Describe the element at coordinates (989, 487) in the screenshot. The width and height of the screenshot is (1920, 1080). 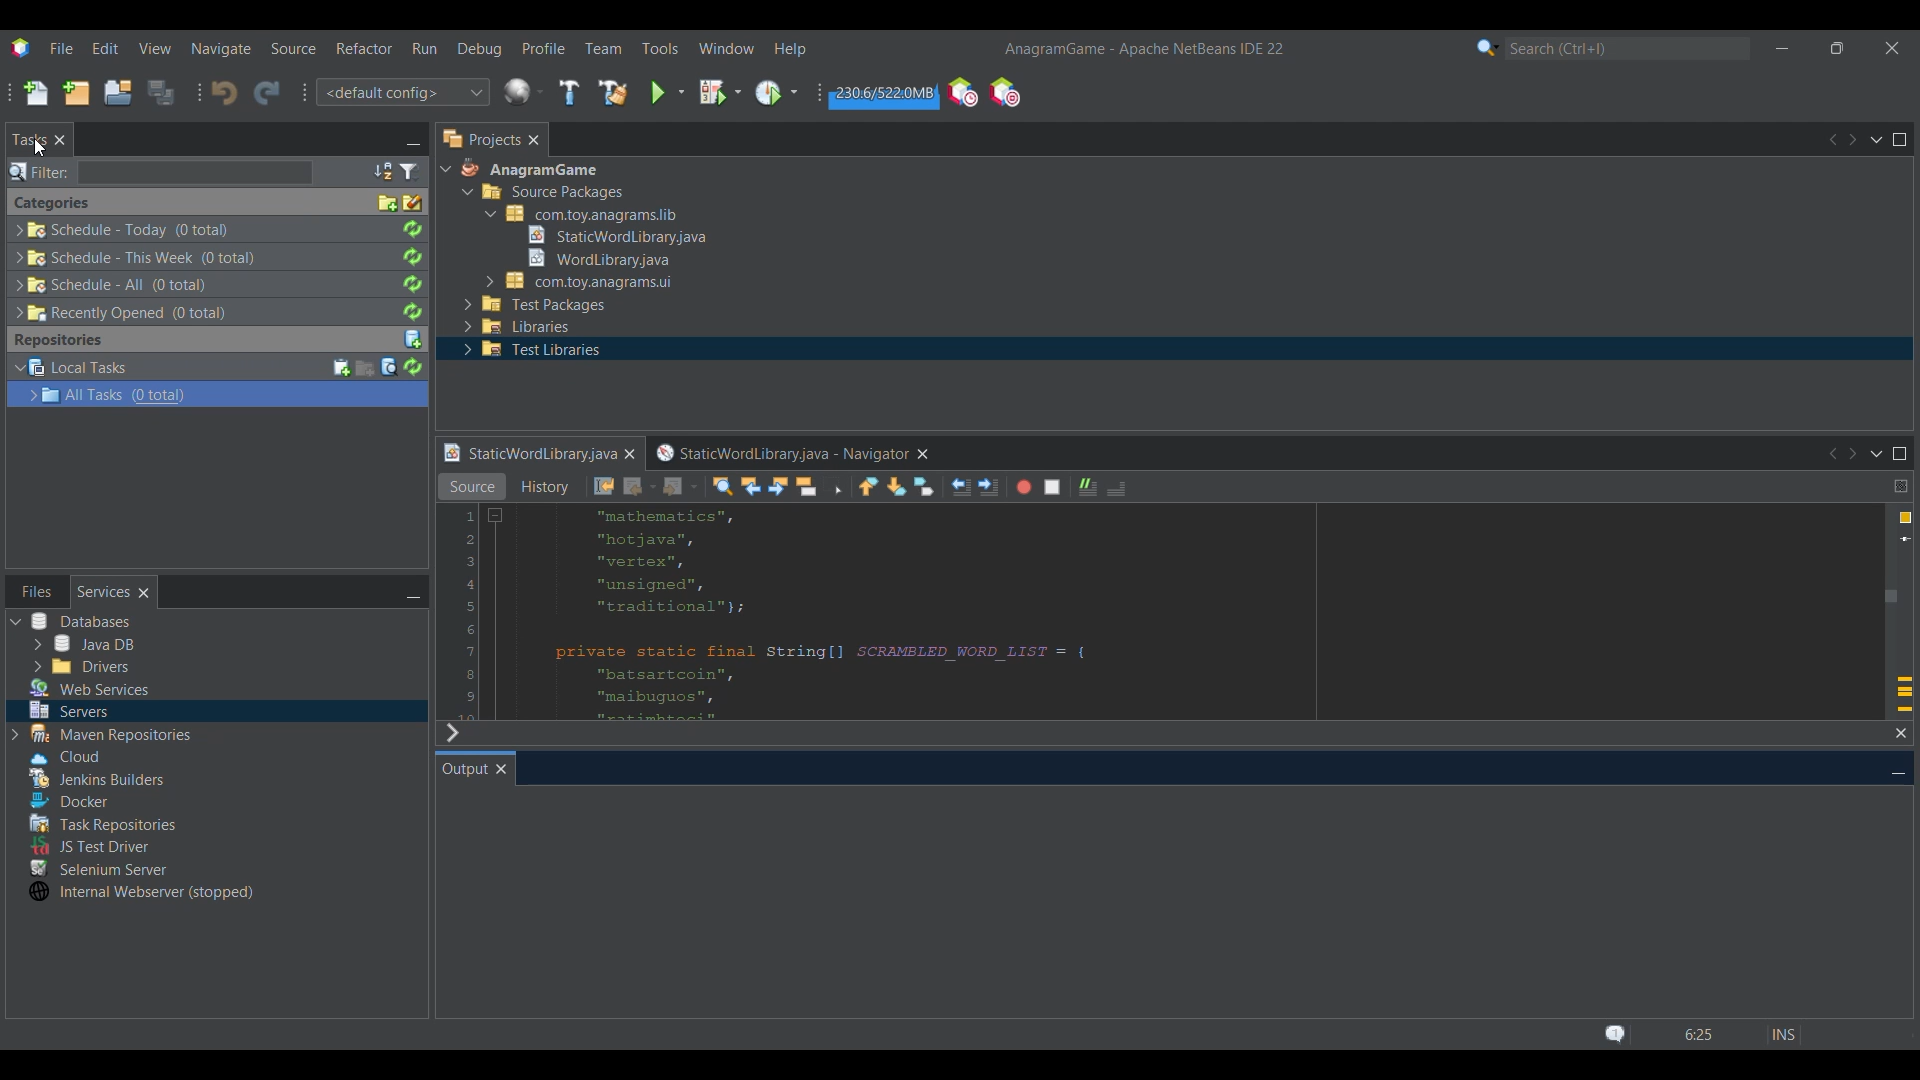
I see `Shift line right` at that location.